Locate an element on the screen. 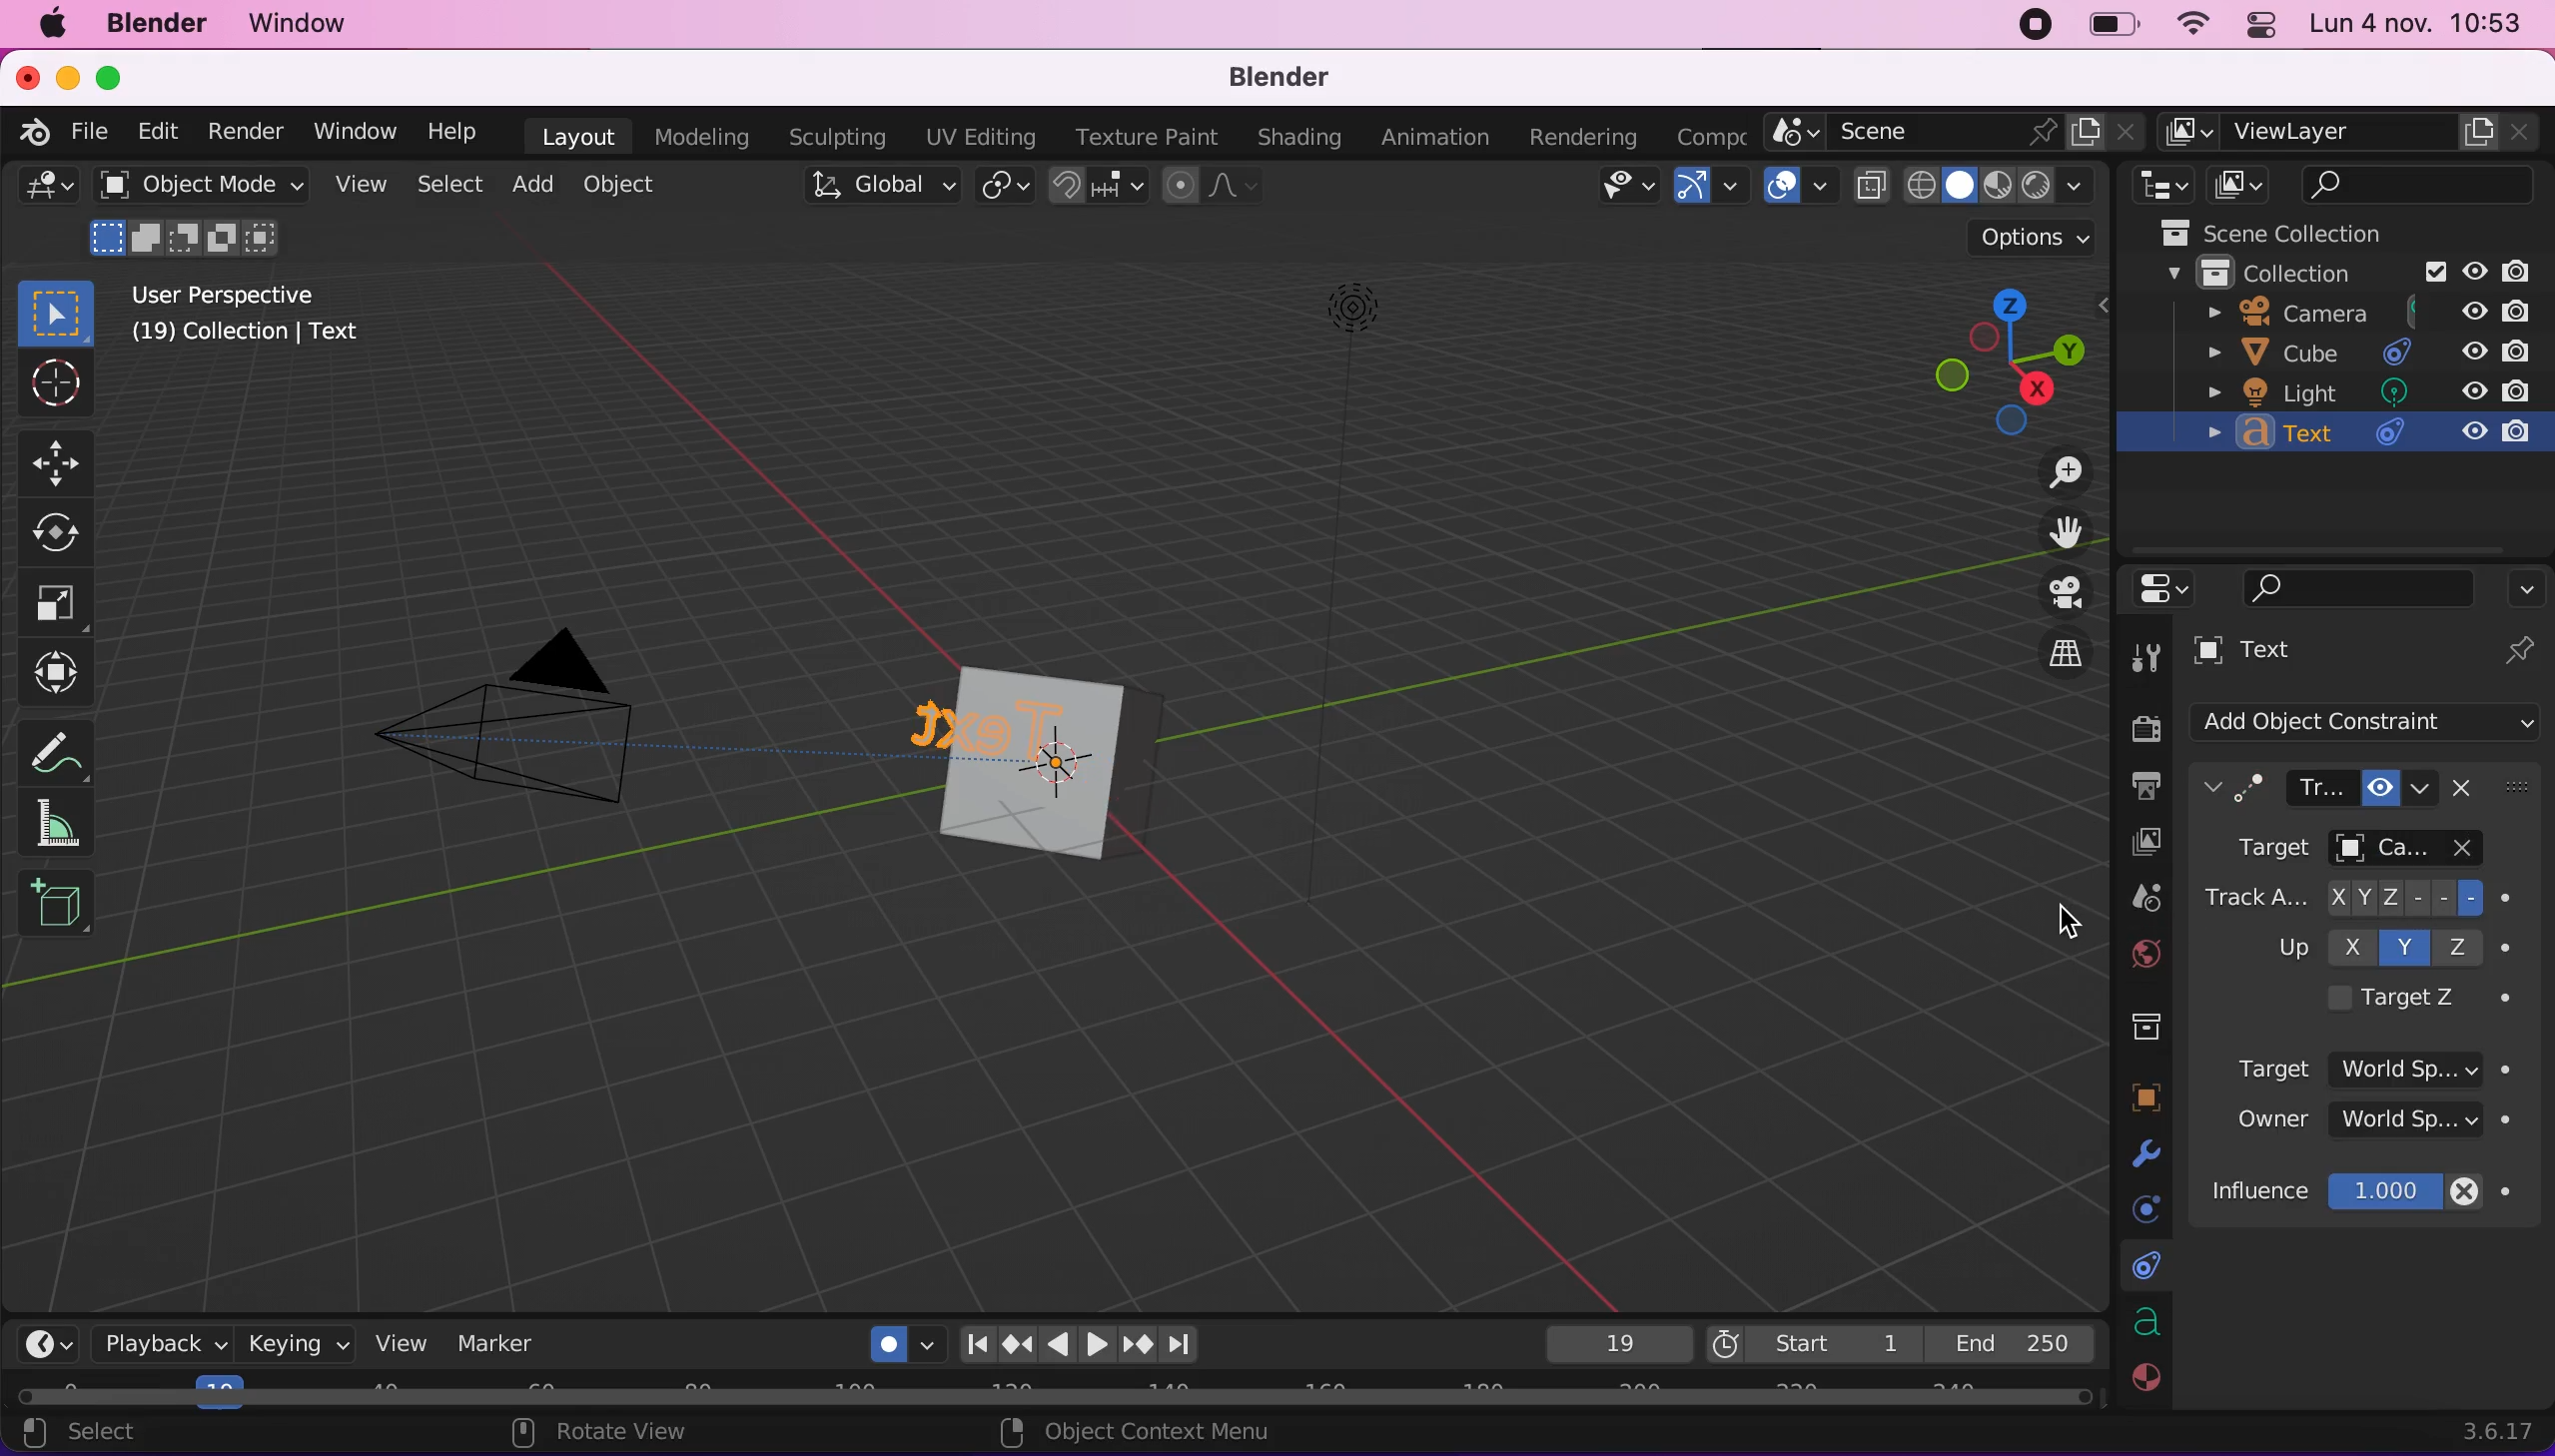 The height and width of the screenshot is (1456, 2555). transform is located at coordinates (54, 676).